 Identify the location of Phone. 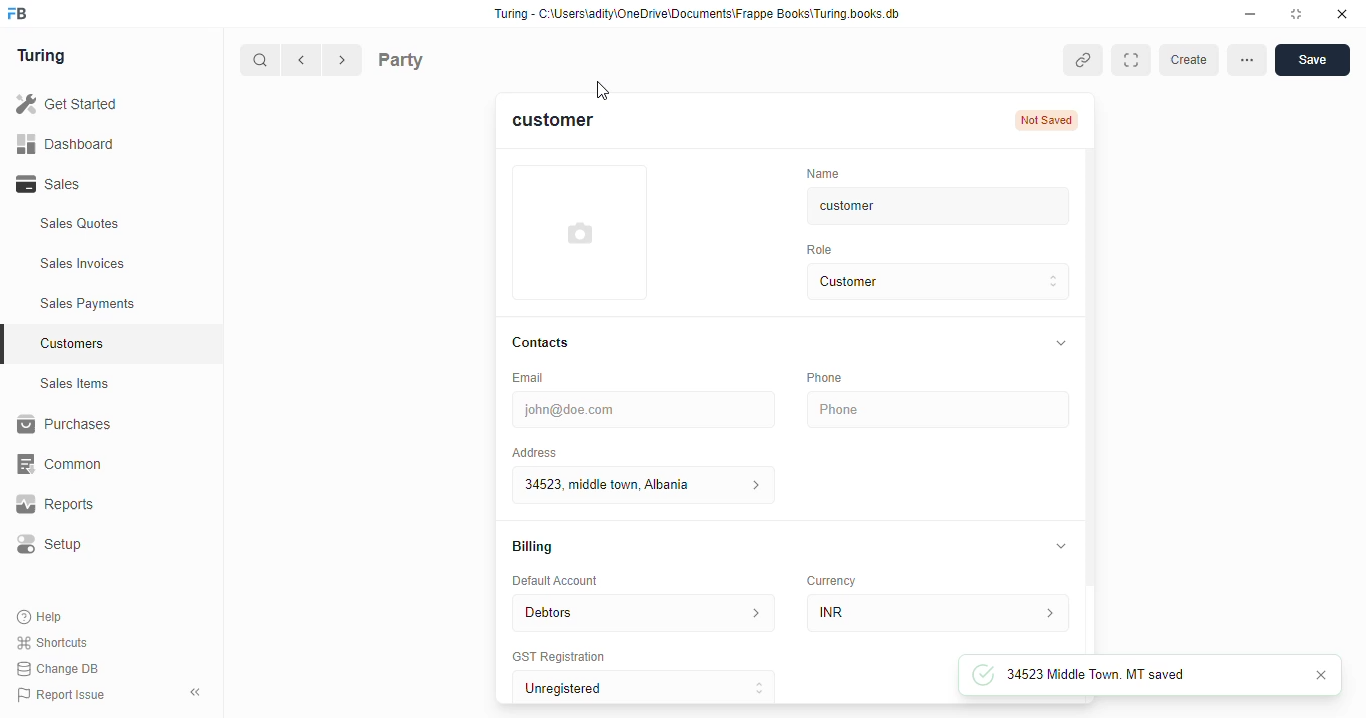
(936, 410).